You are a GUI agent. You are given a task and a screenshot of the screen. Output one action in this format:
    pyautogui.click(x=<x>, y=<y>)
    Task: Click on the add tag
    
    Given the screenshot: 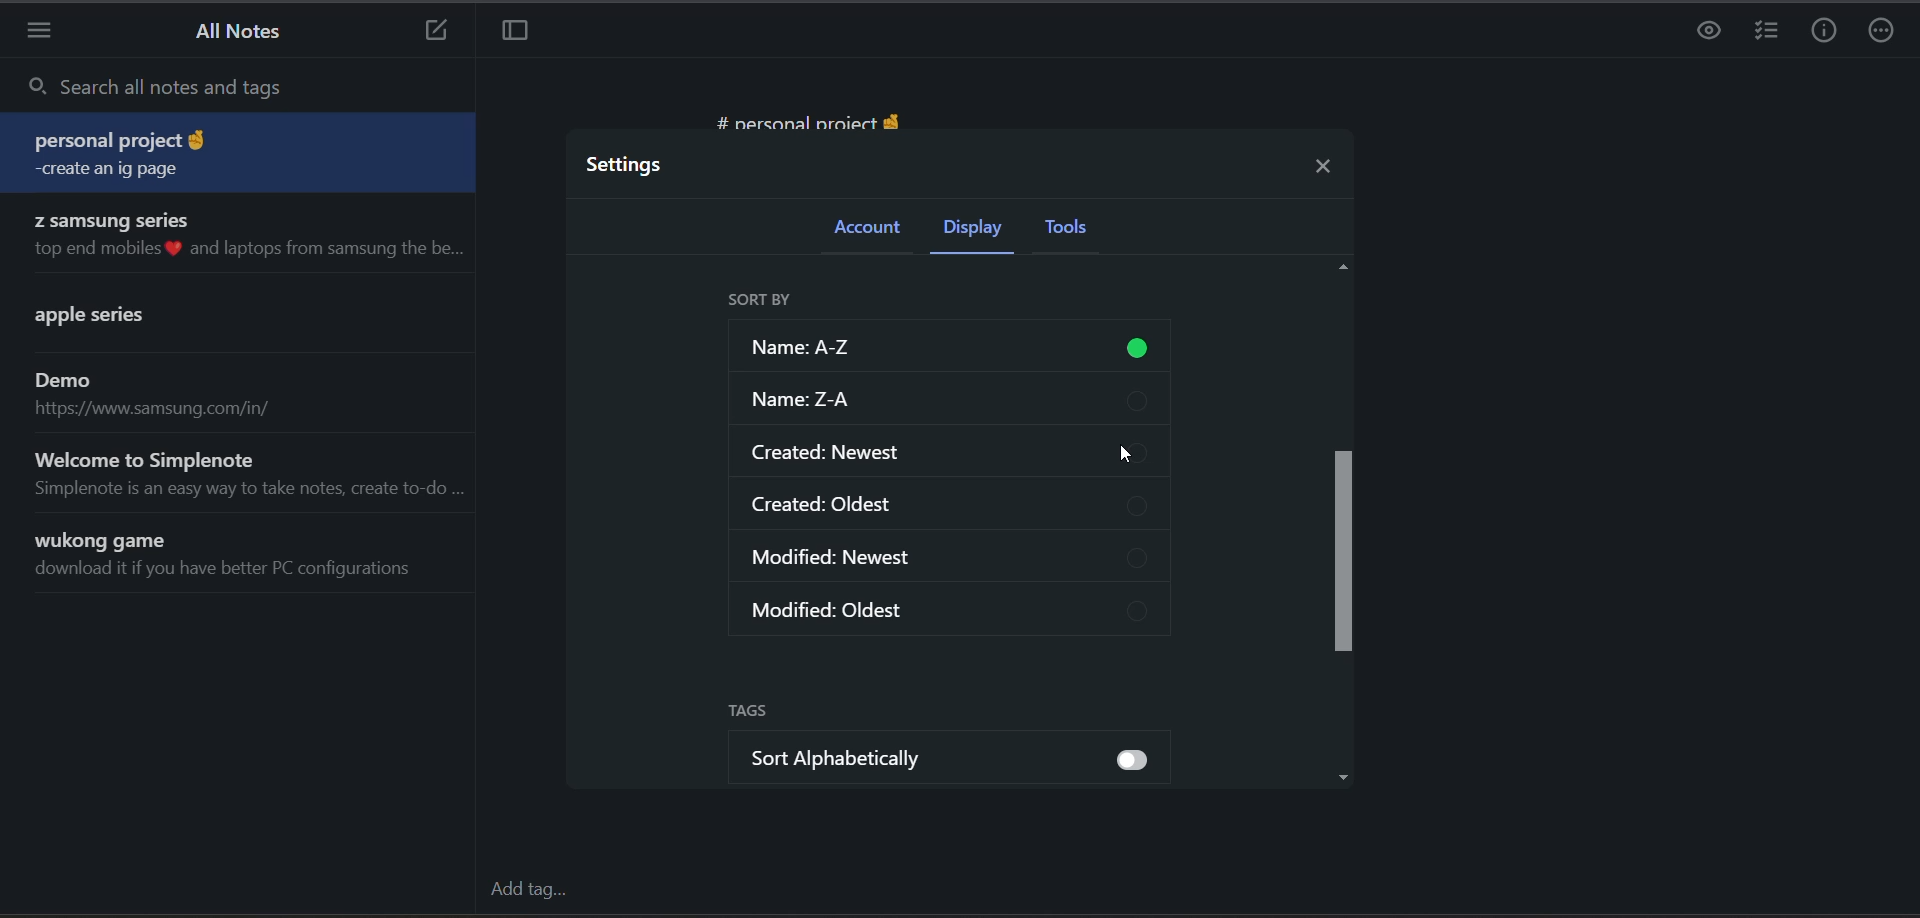 What is the action you would take?
    pyautogui.click(x=531, y=894)
    